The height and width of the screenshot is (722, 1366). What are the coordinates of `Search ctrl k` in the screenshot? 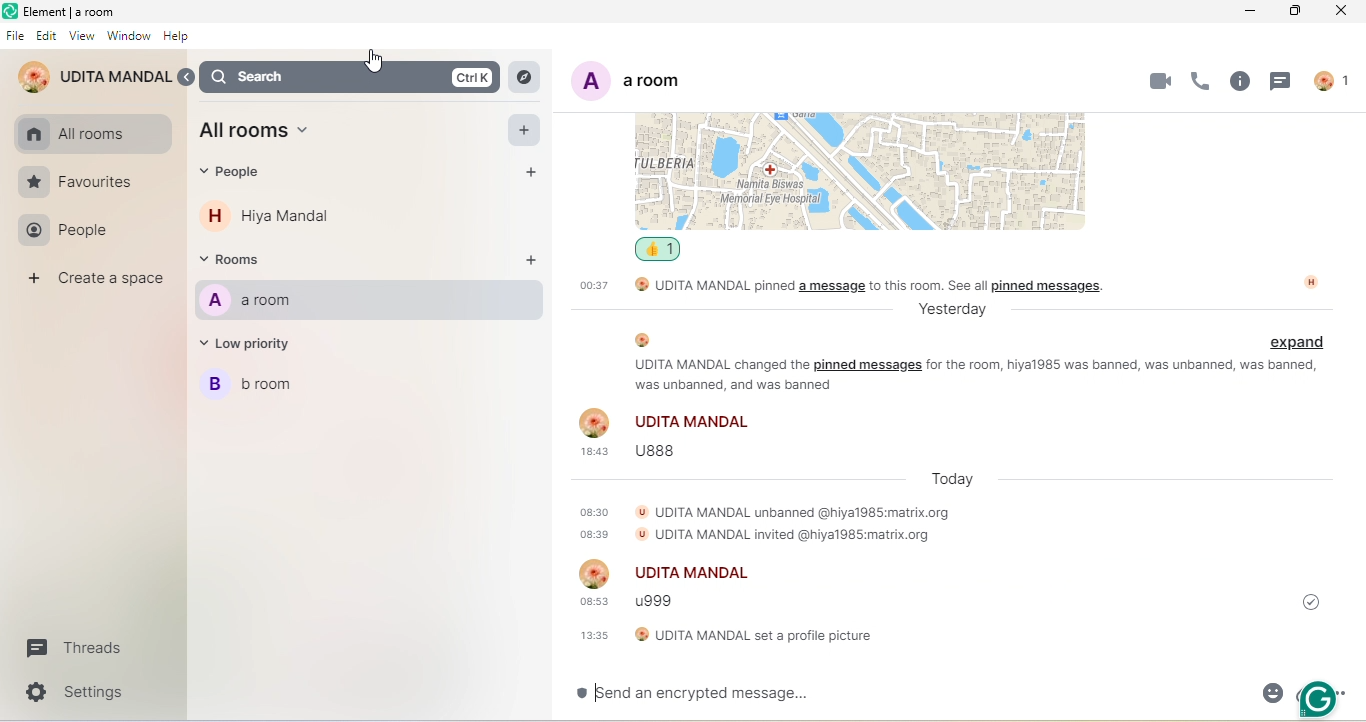 It's located at (349, 75).